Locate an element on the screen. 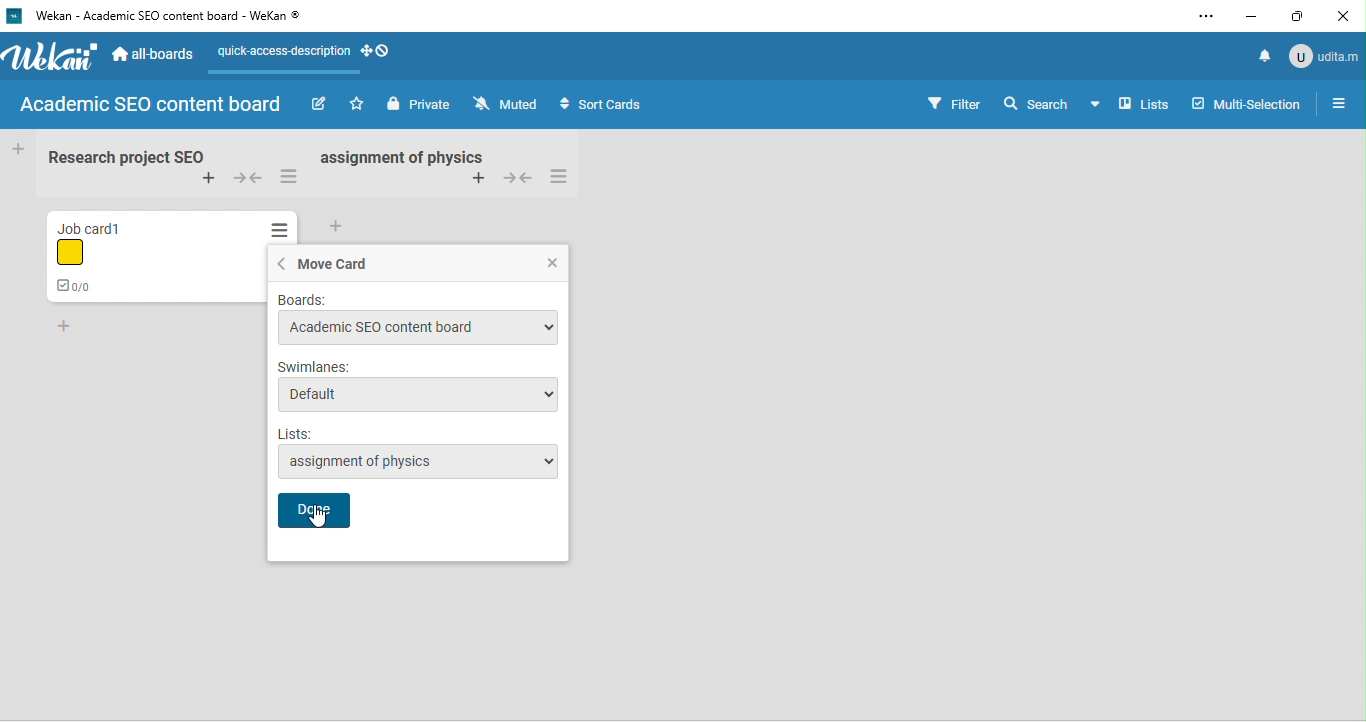  close is located at coordinates (1351, 15).